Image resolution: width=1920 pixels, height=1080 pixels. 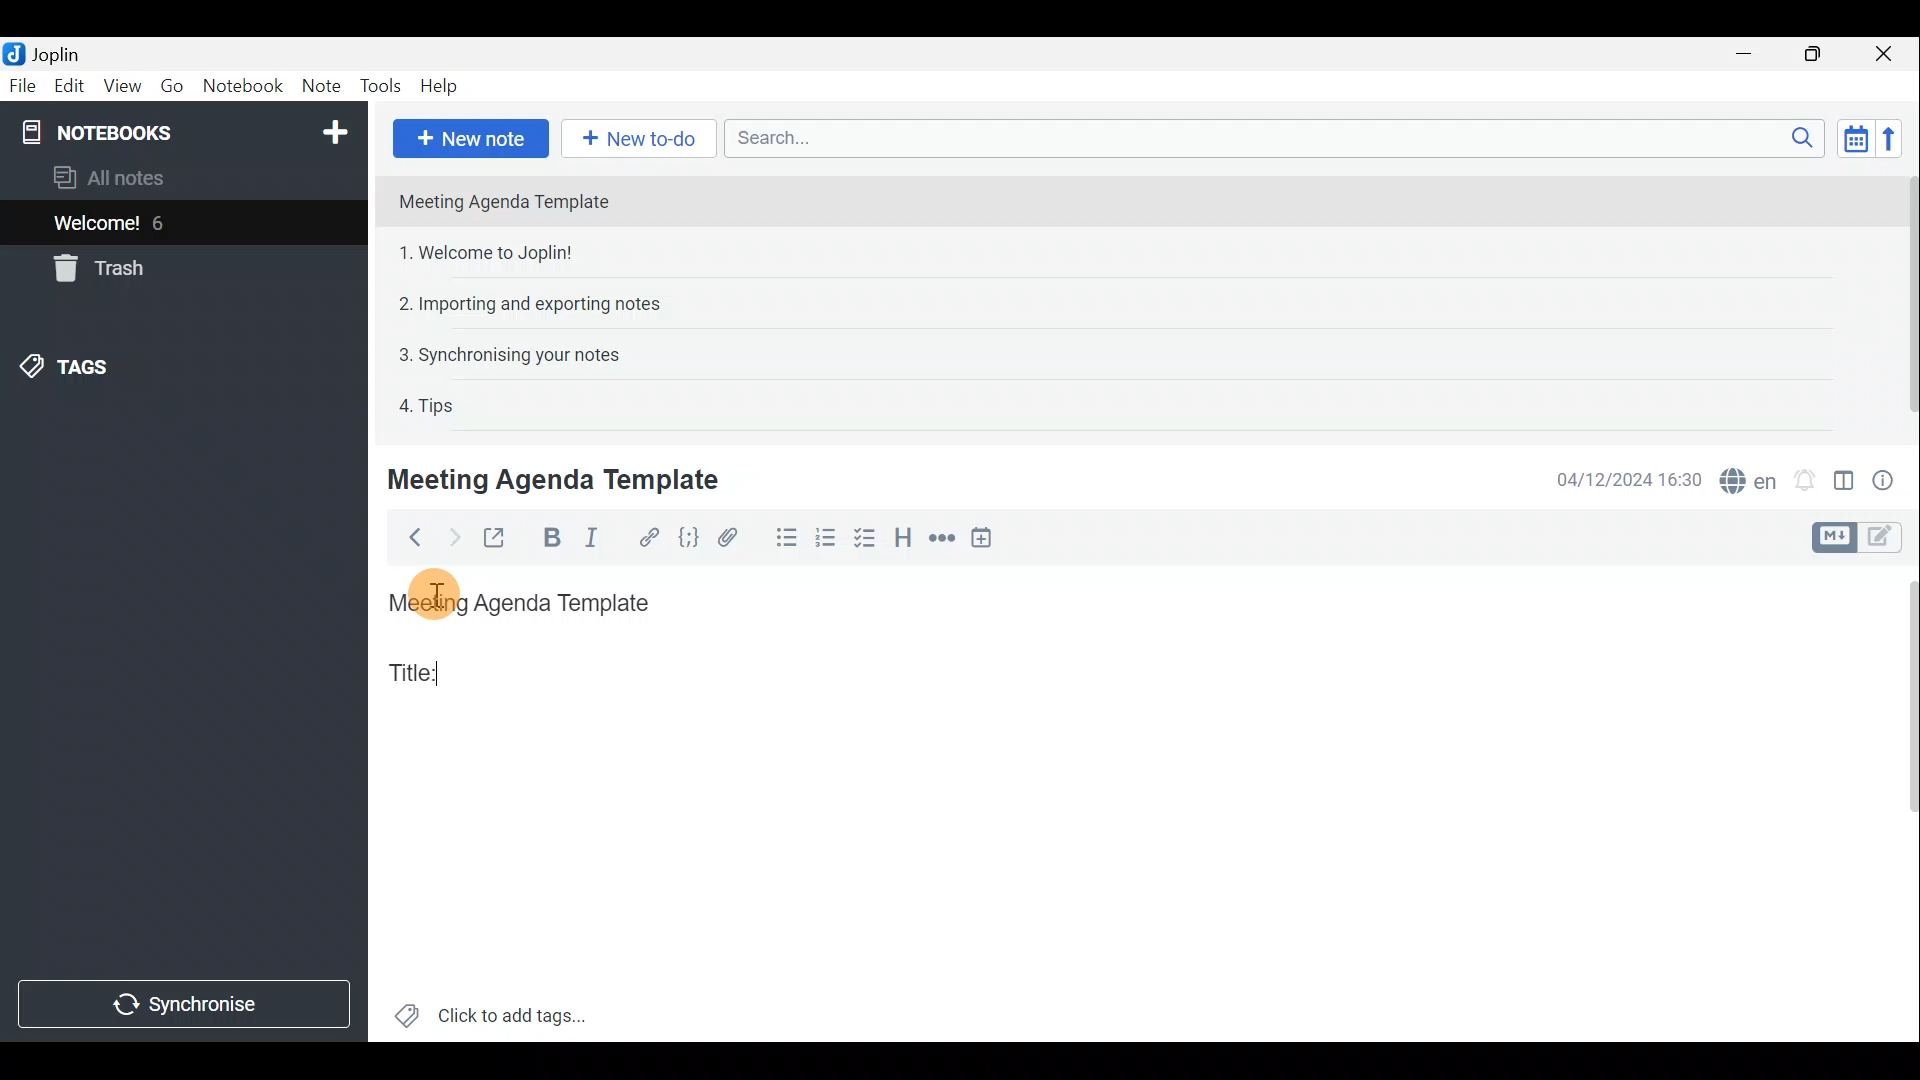 What do you see at coordinates (601, 539) in the screenshot?
I see `Italic` at bounding box center [601, 539].